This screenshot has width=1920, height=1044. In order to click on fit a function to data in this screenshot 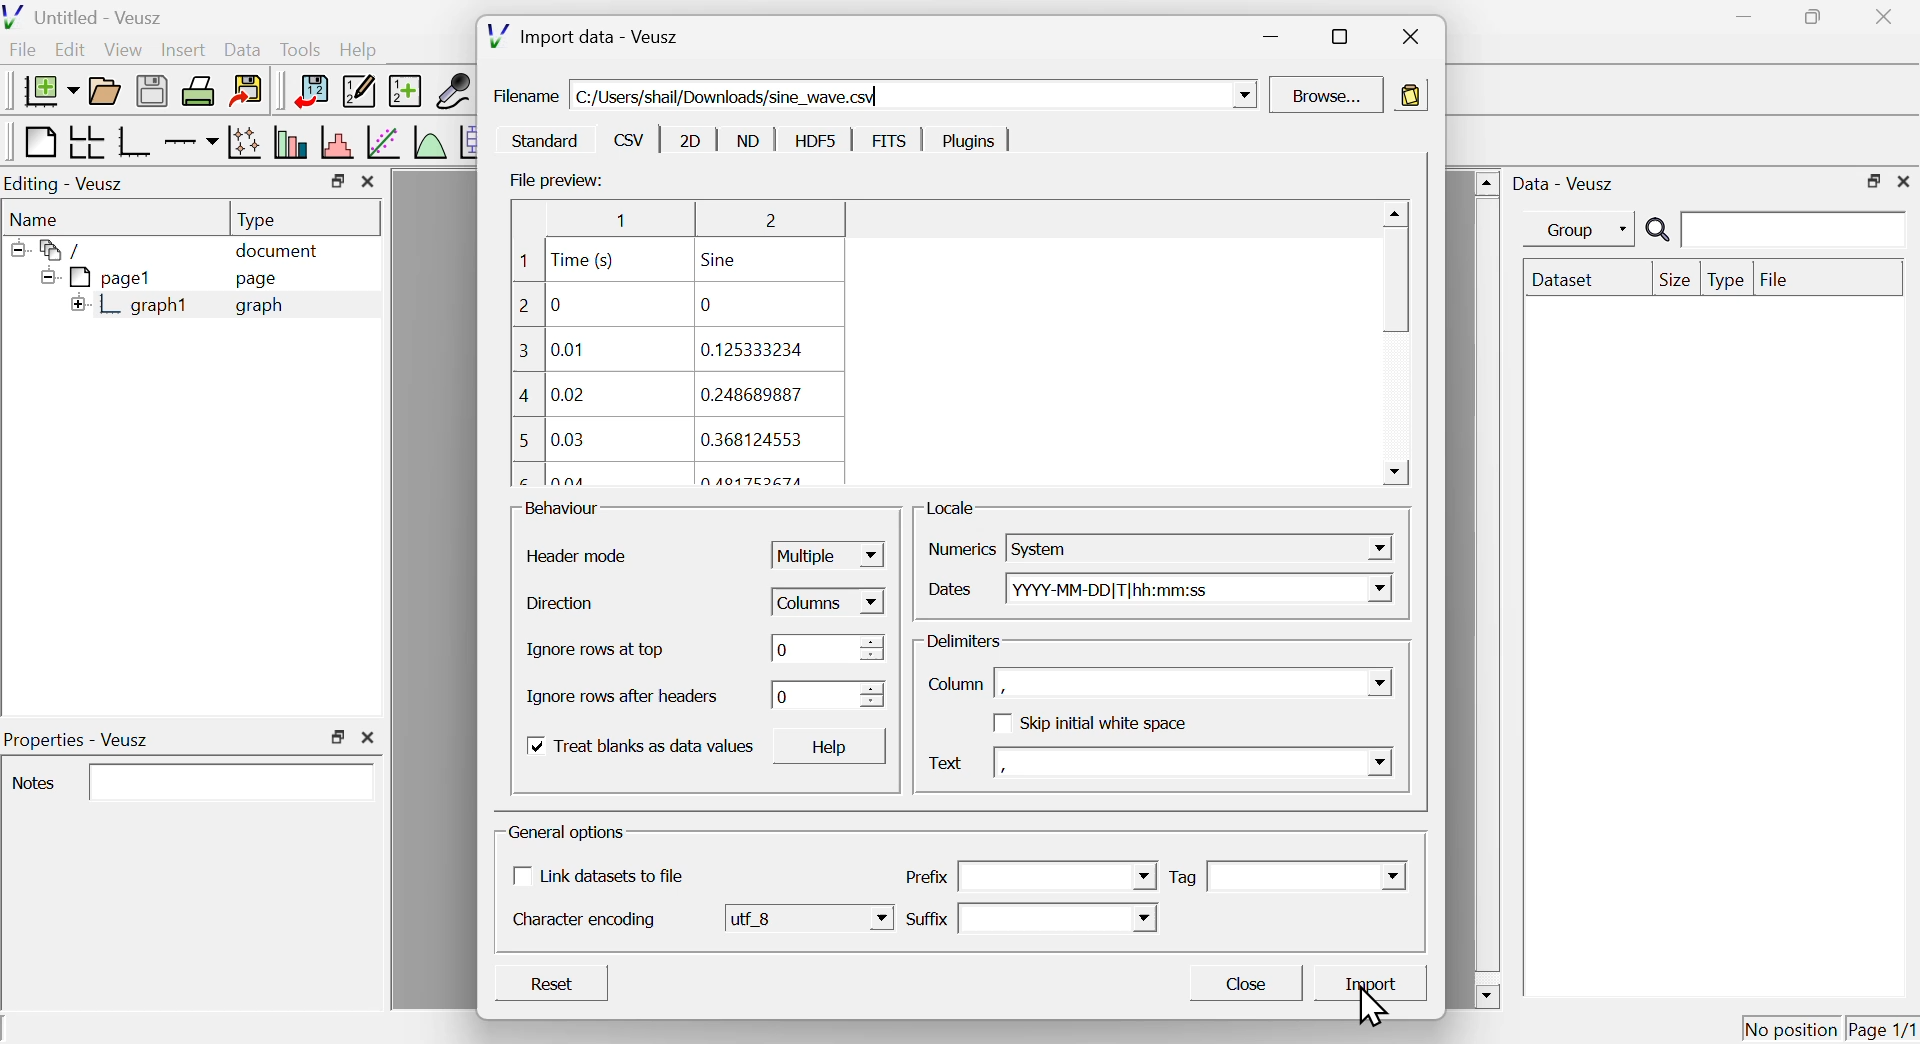, I will do `click(382, 143)`.